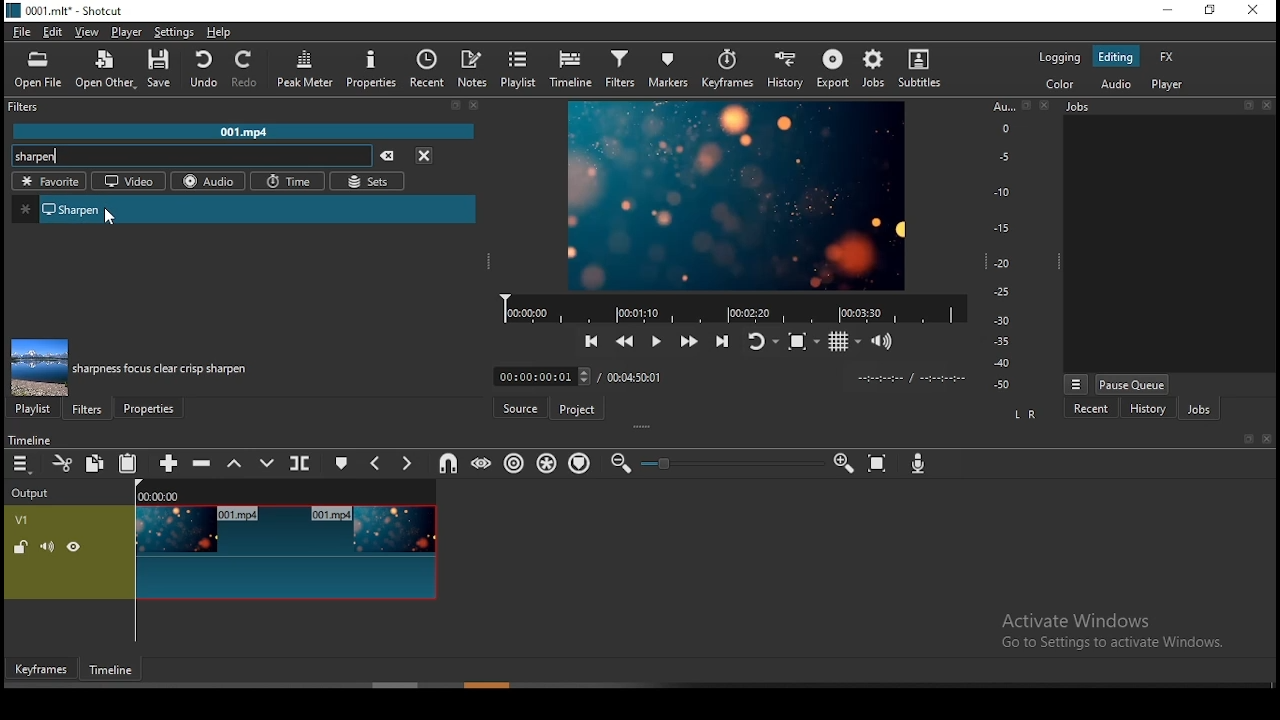 Image resolution: width=1280 pixels, height=720 pixels. I want to click on Filter, so click(245, 107).